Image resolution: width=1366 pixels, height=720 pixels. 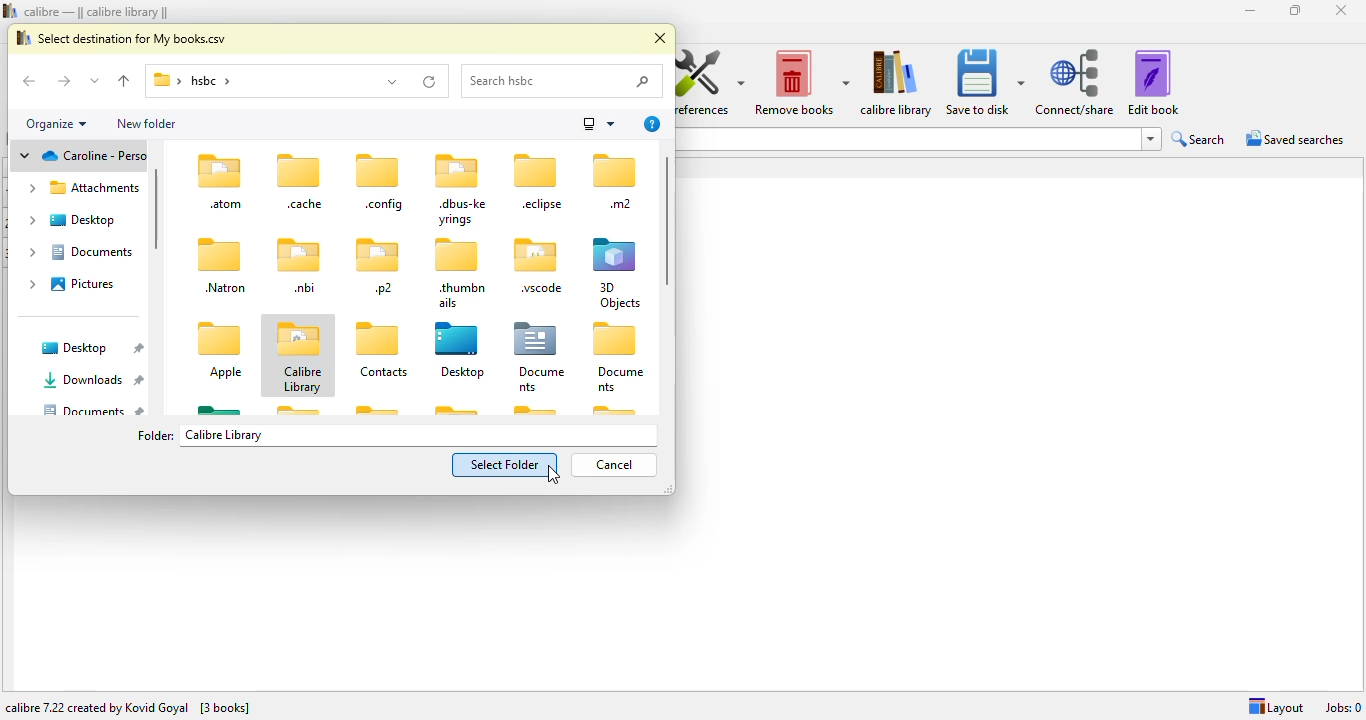 I want to click on folders, so click(x=456, y=231).